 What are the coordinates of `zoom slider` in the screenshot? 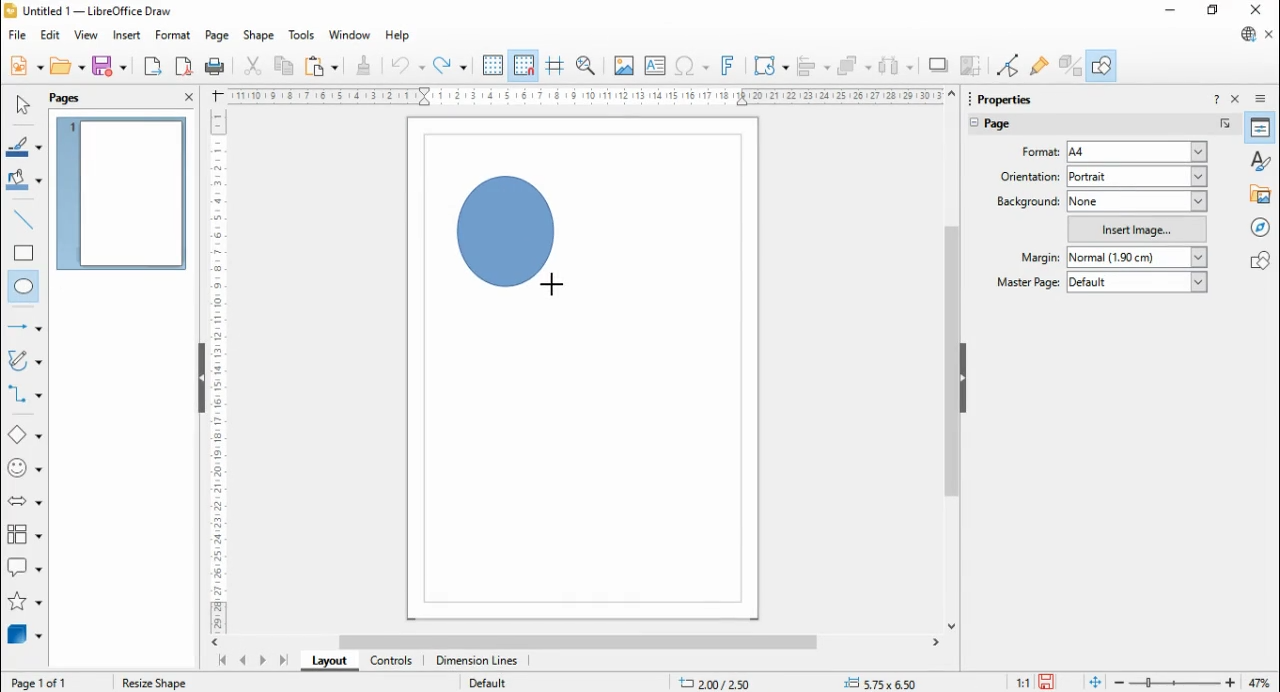 It's located at (1175, 683).